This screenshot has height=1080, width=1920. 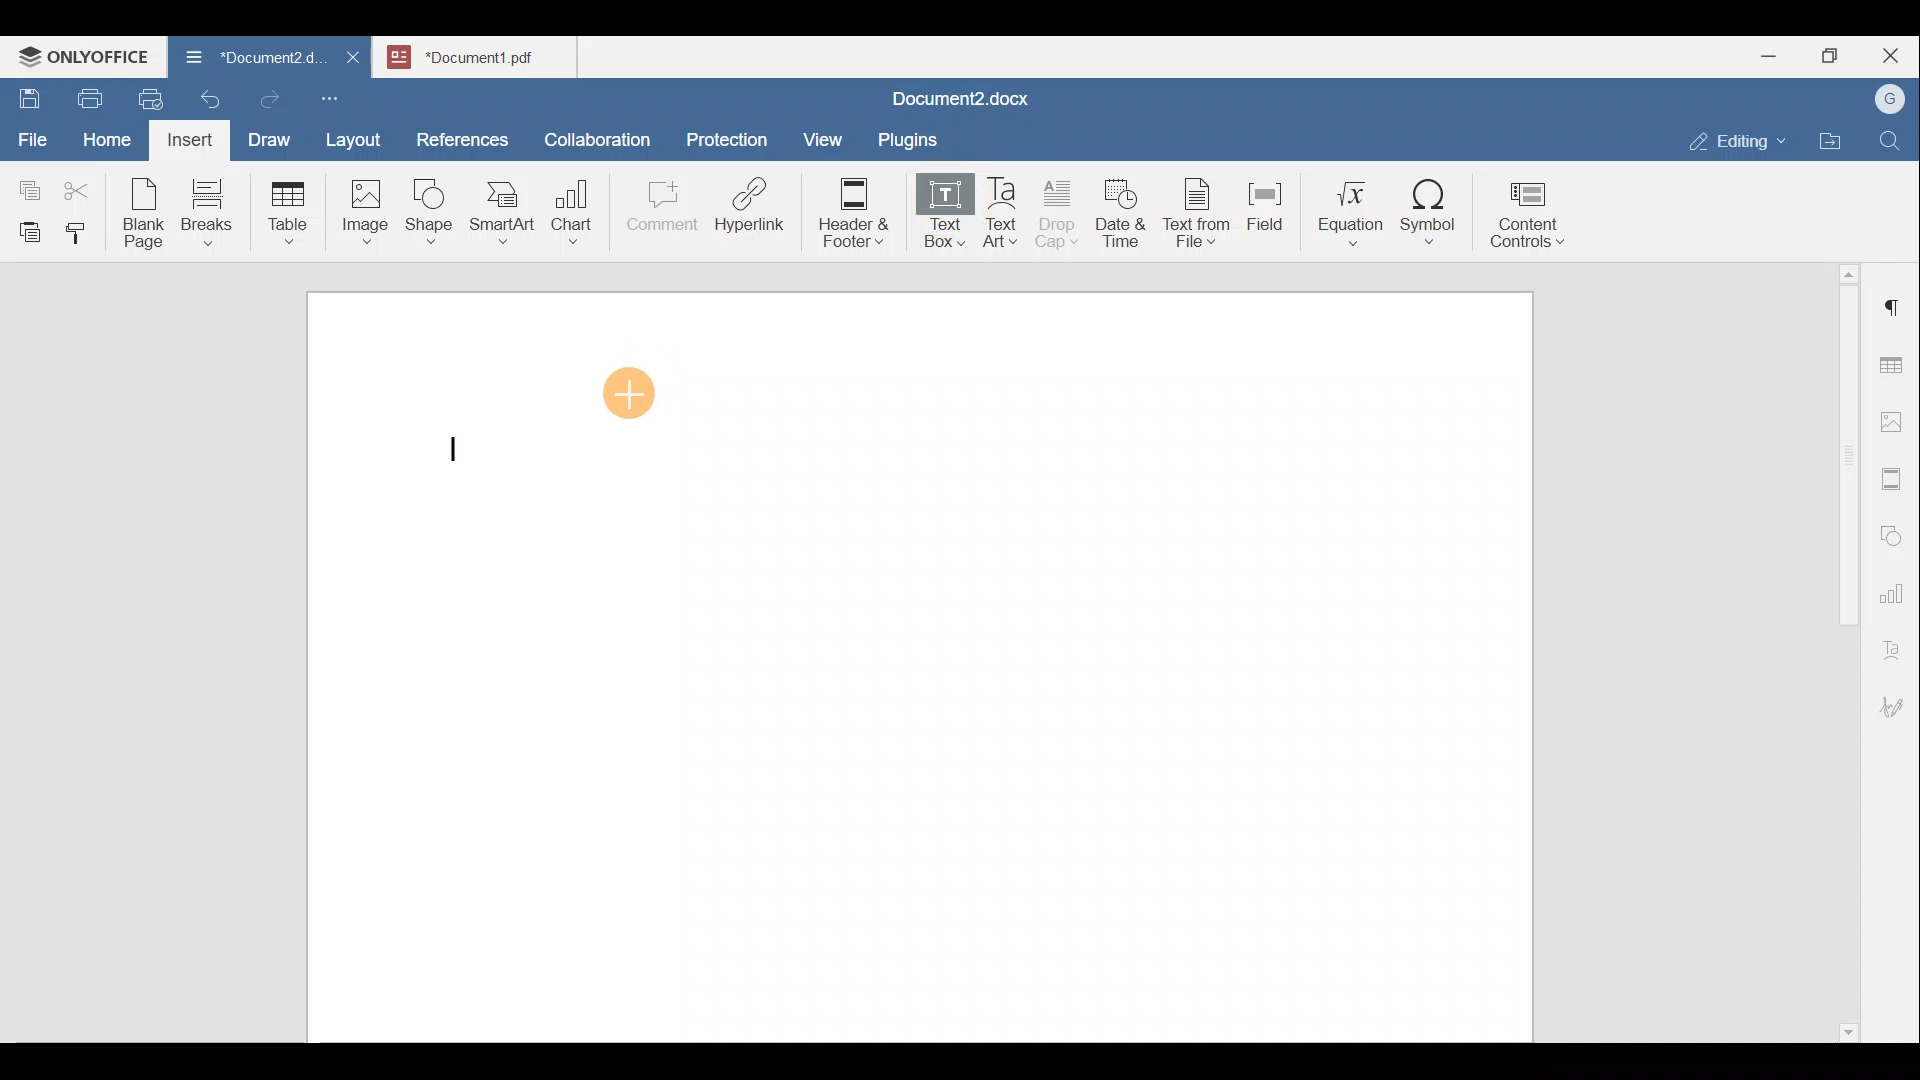 I want to click on Save, so click(x=28, y=94).